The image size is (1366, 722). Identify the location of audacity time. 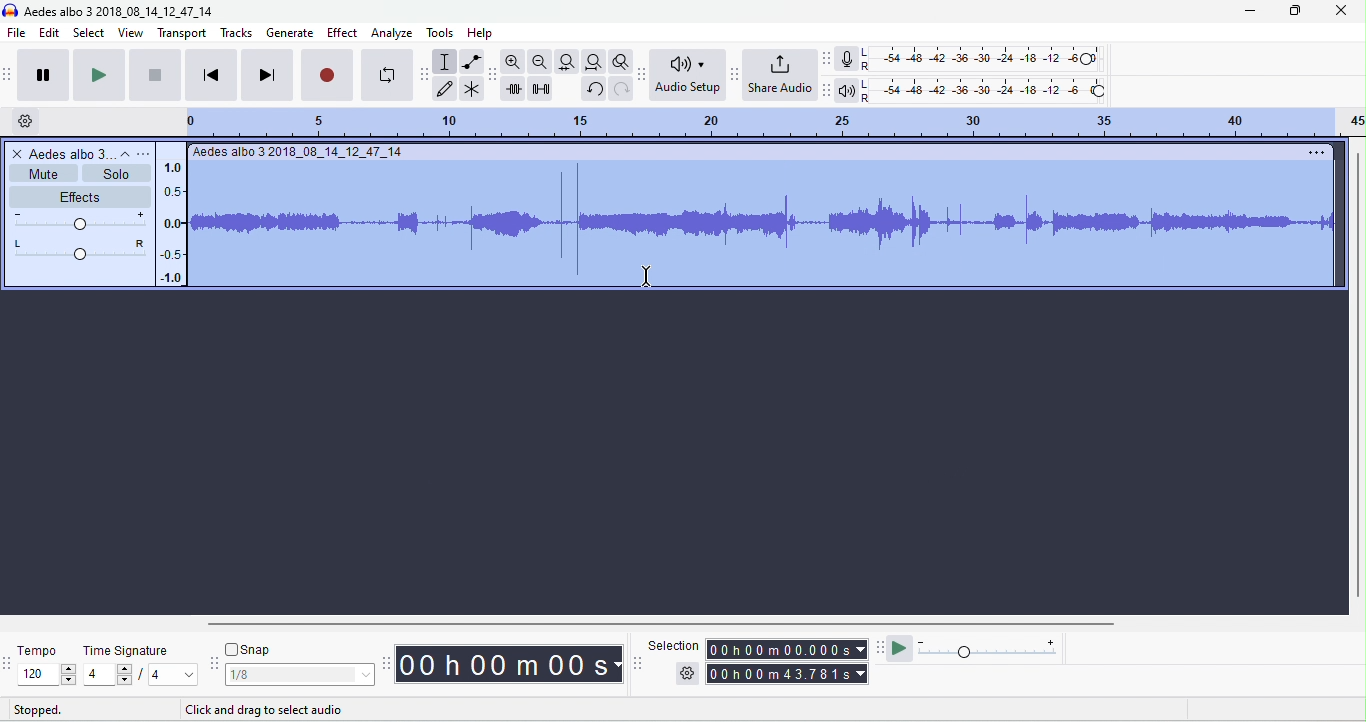
(510, 665).